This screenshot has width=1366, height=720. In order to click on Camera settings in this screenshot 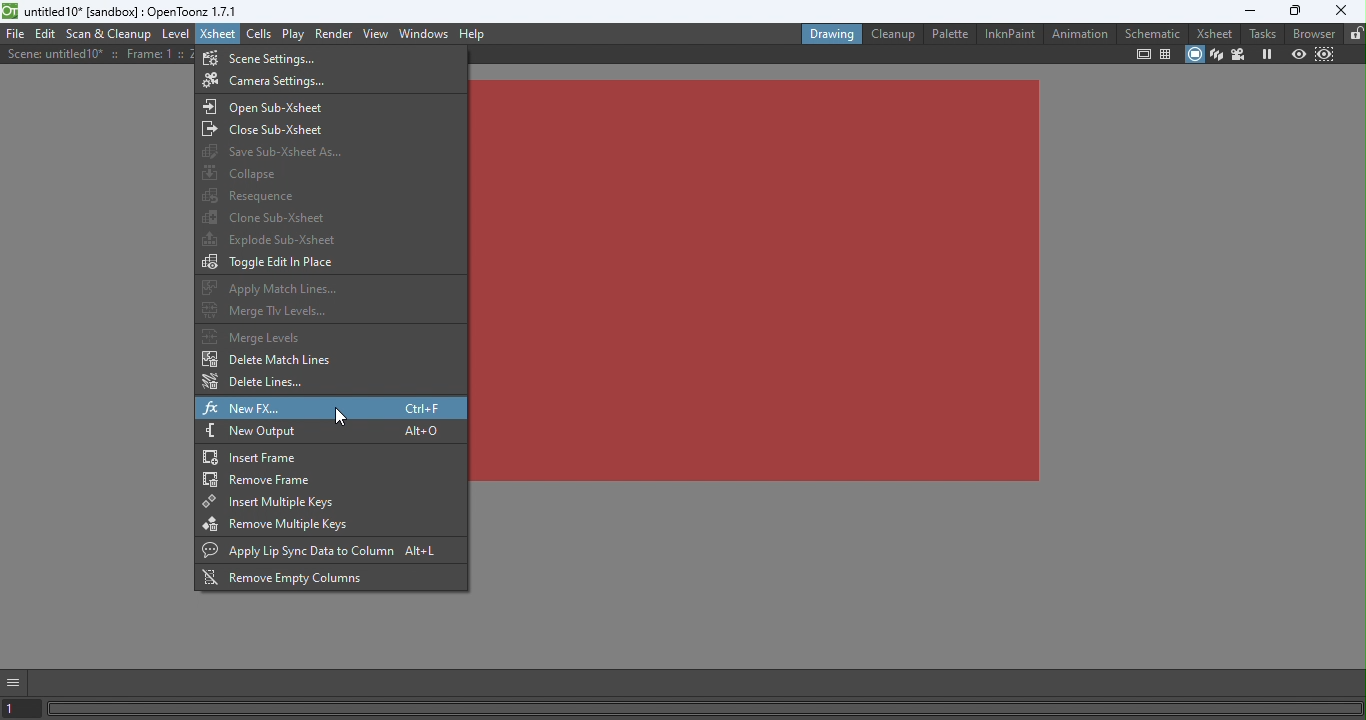, I will do `click(263, 81)`.